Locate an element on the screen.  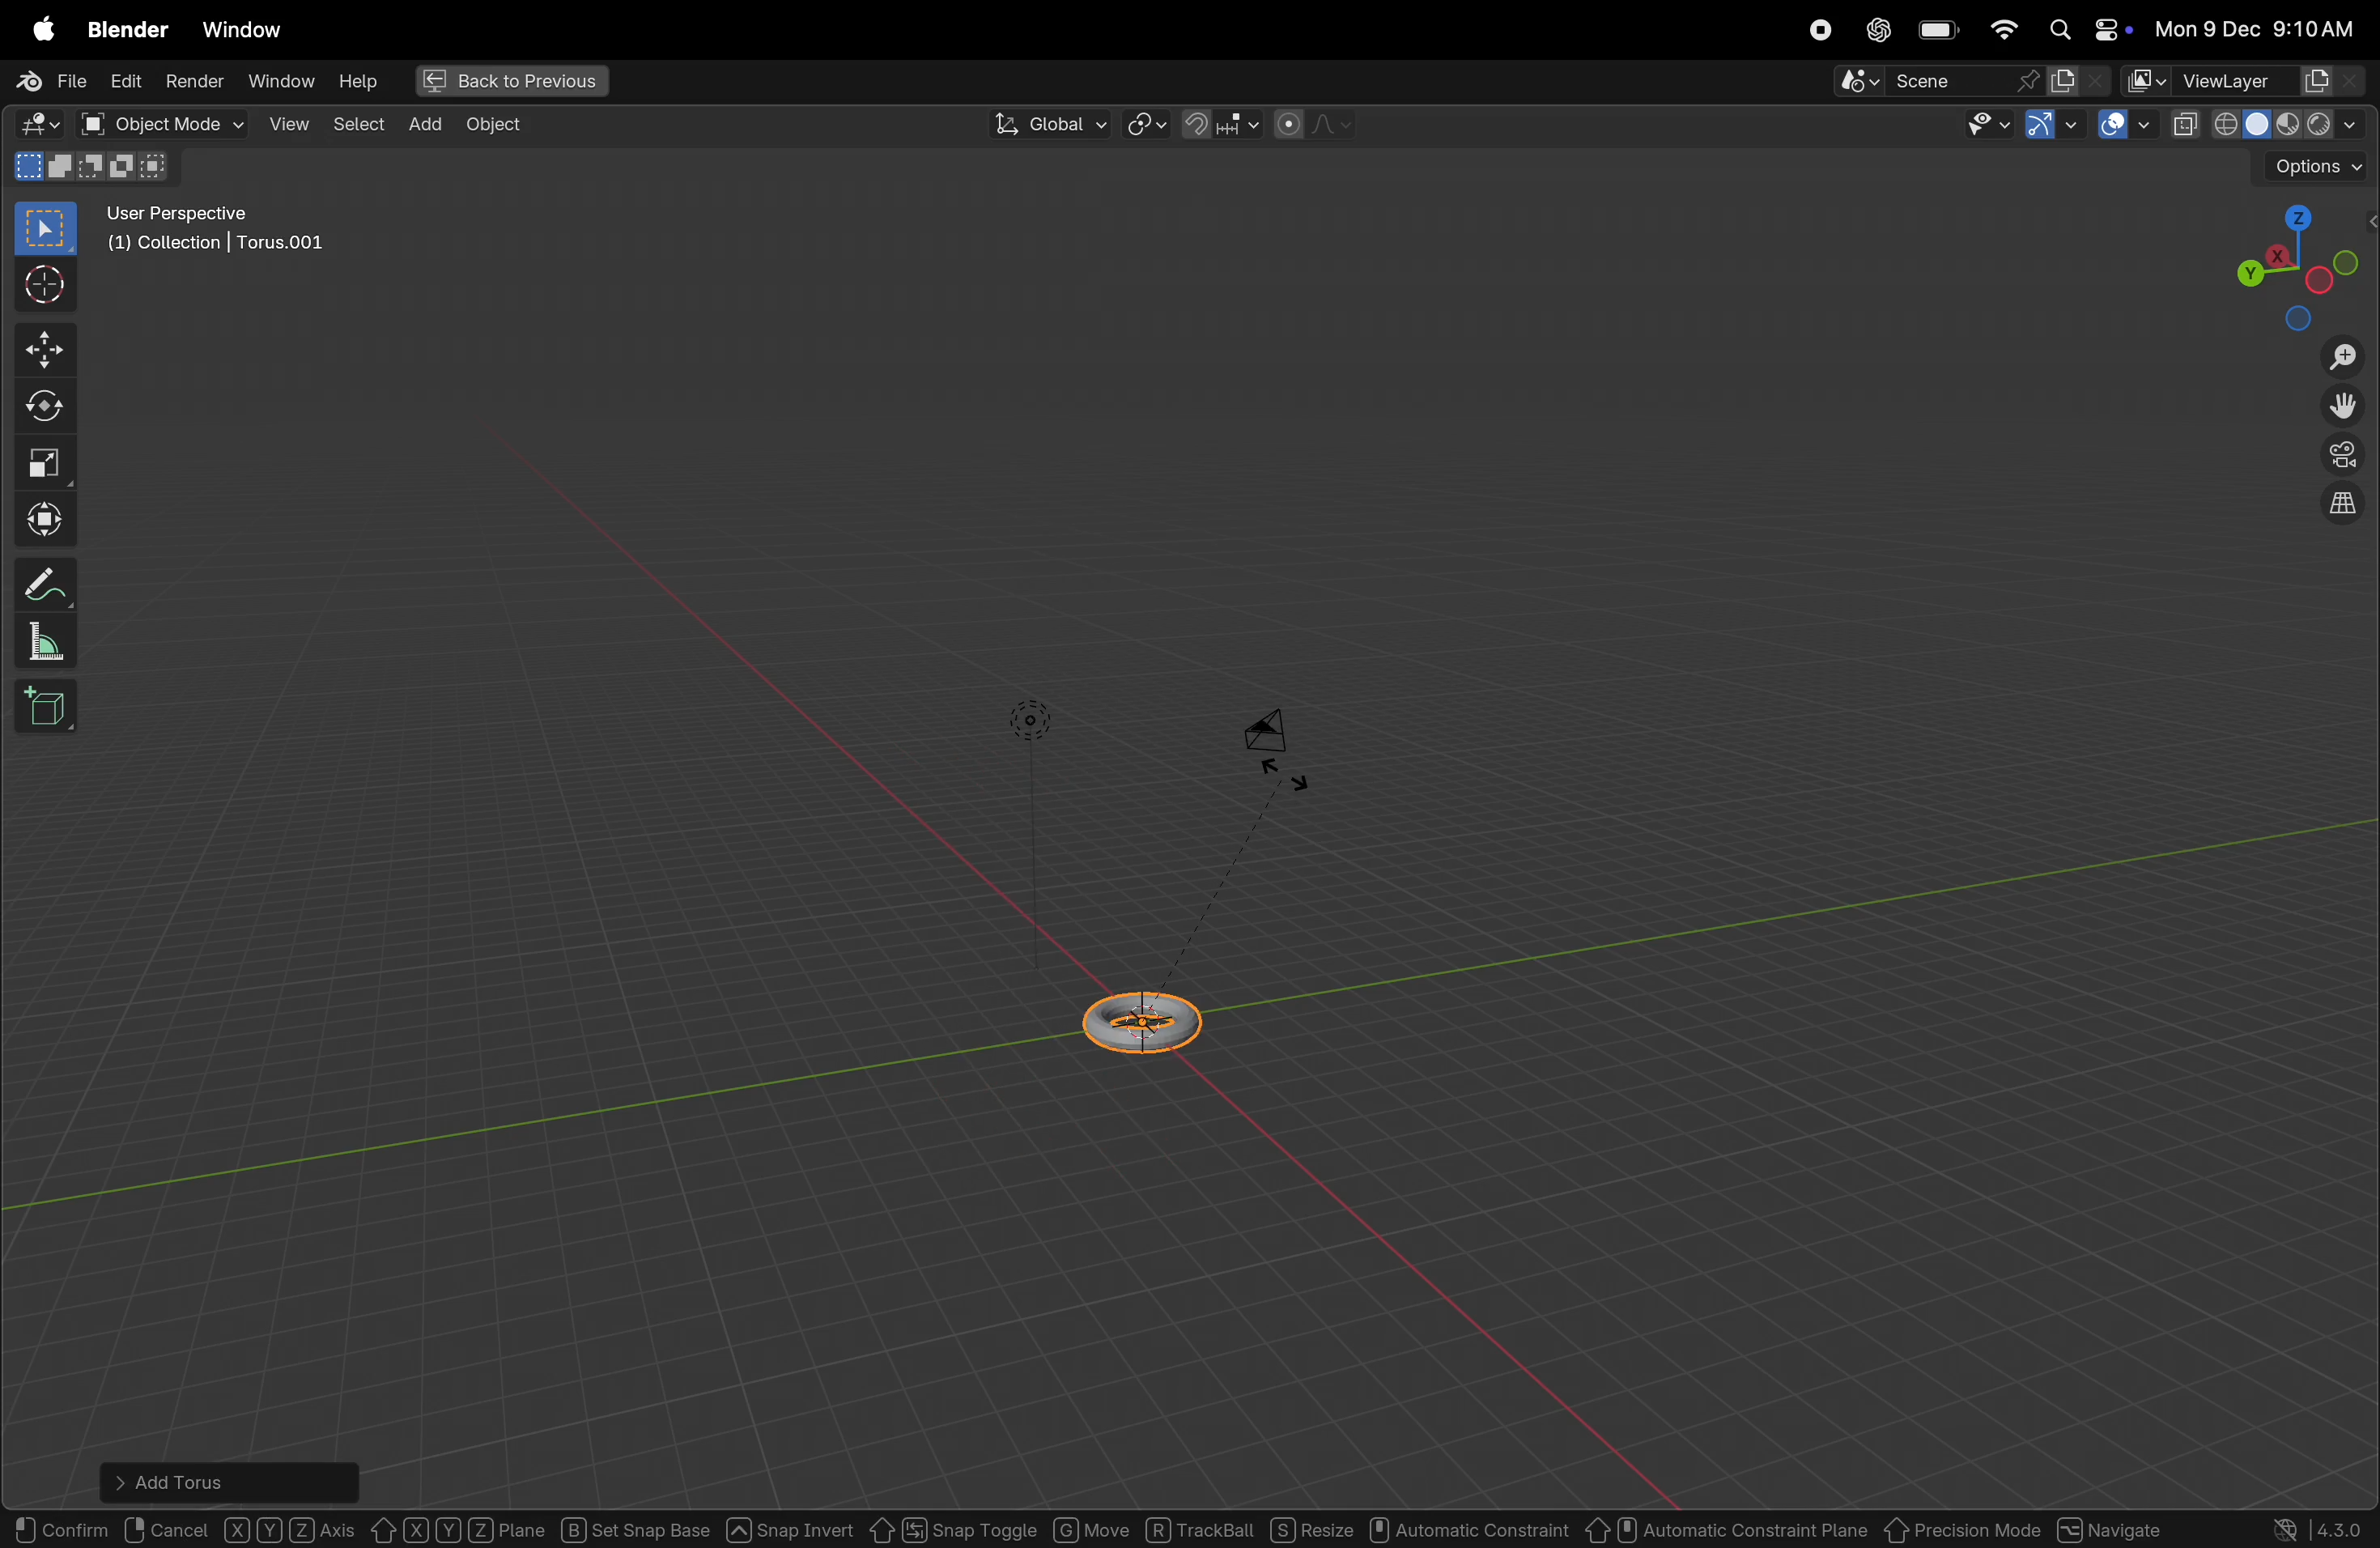
global is located at coordinates (1045, 125).